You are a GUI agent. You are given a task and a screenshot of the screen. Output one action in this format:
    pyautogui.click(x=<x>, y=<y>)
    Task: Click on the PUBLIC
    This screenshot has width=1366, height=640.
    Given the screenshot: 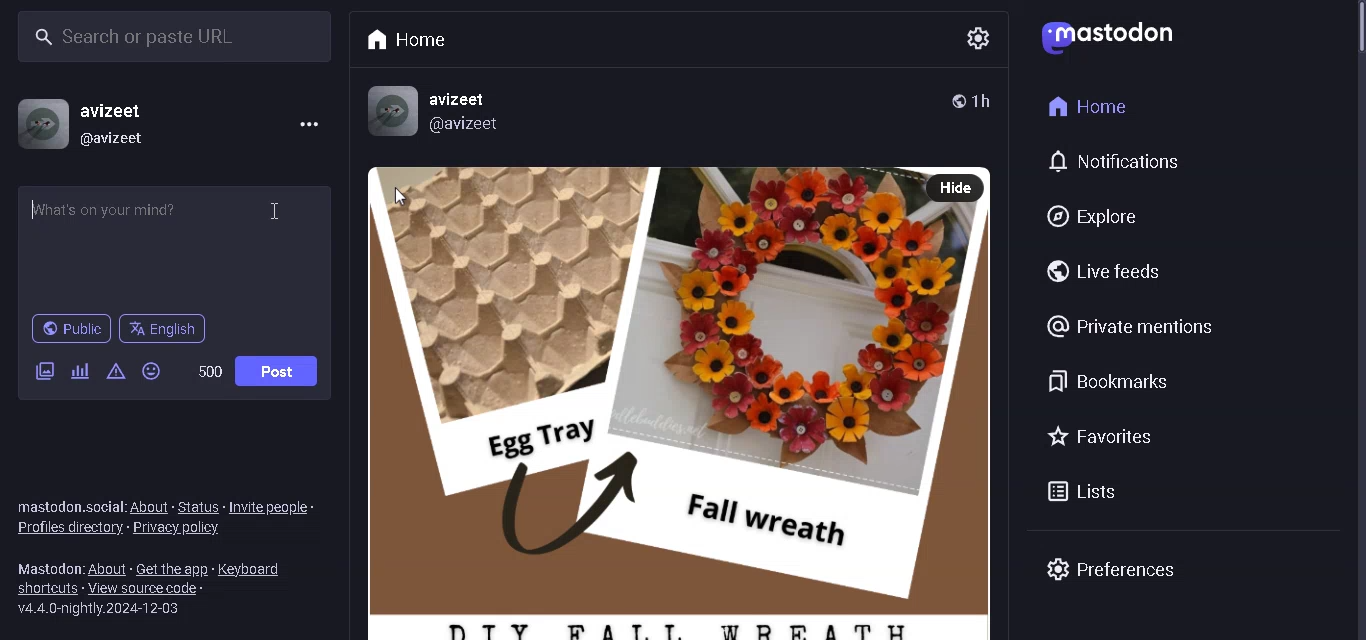 What is the action you would take?
    pyautogui.click(x=69, y=329)
    